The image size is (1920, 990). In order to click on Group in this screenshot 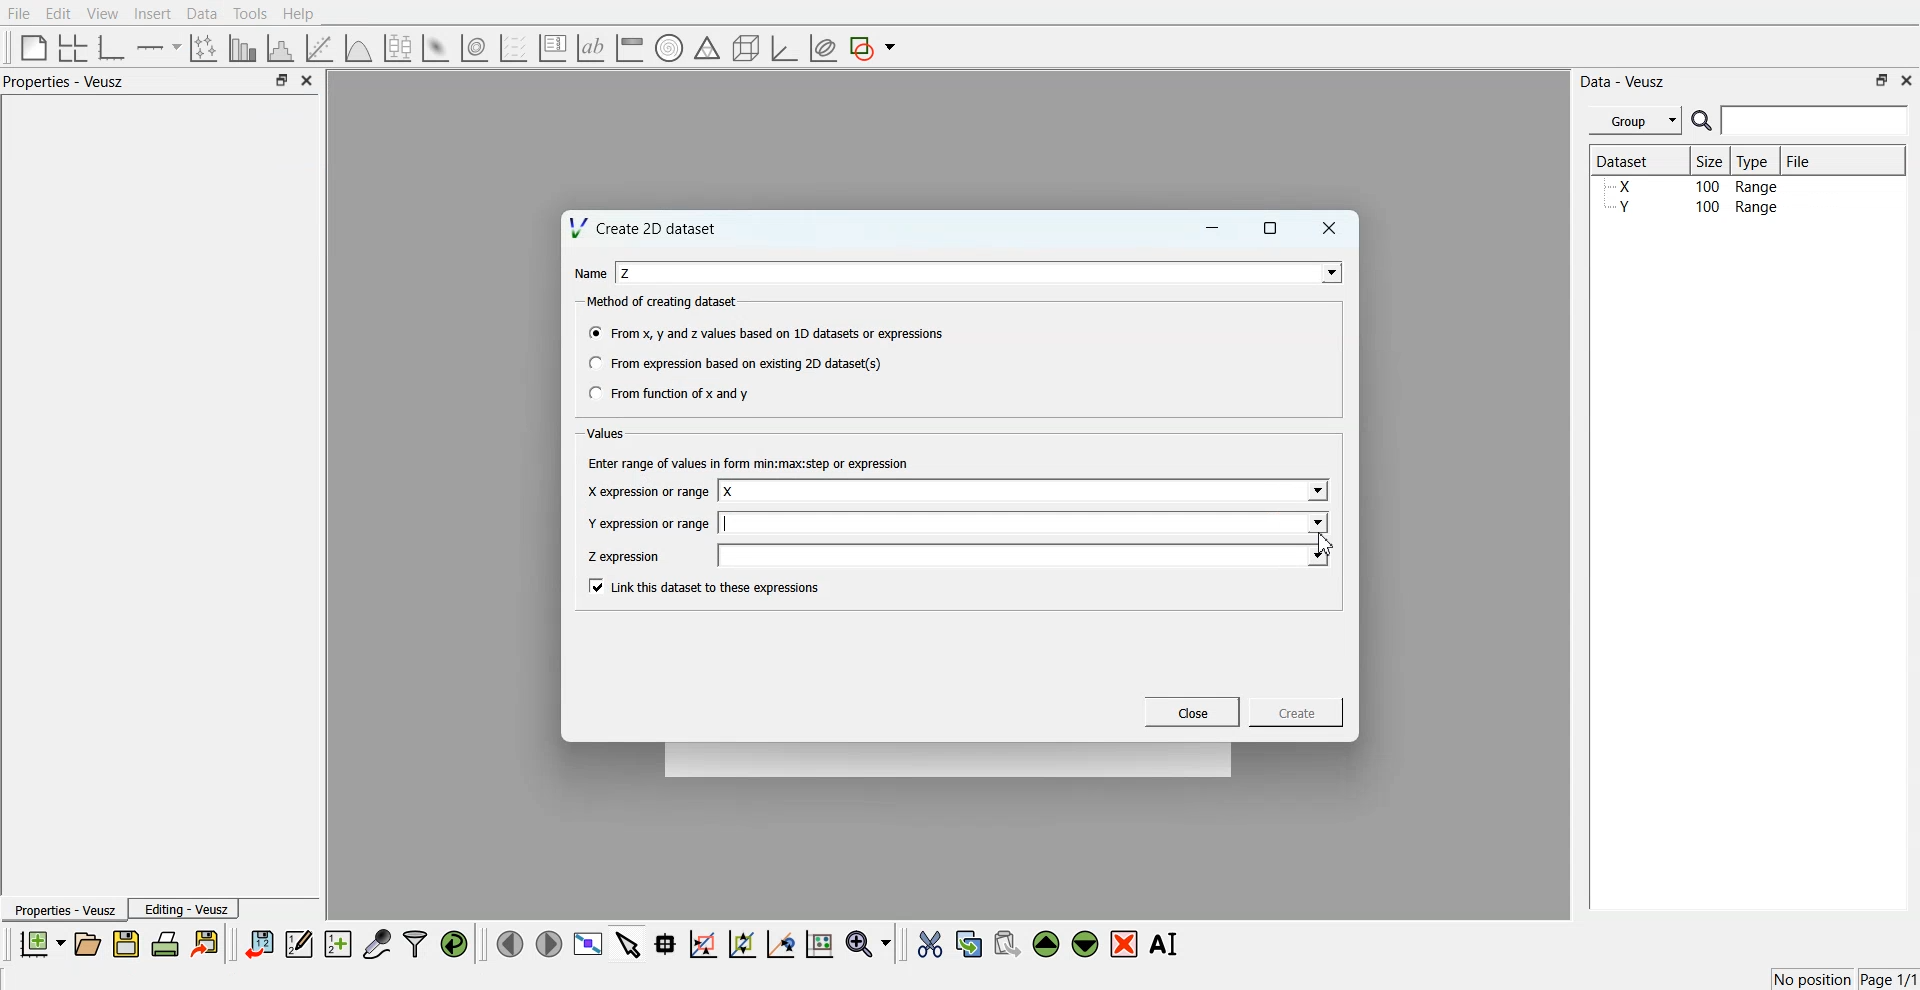, I will do `click(1636, 121)`.